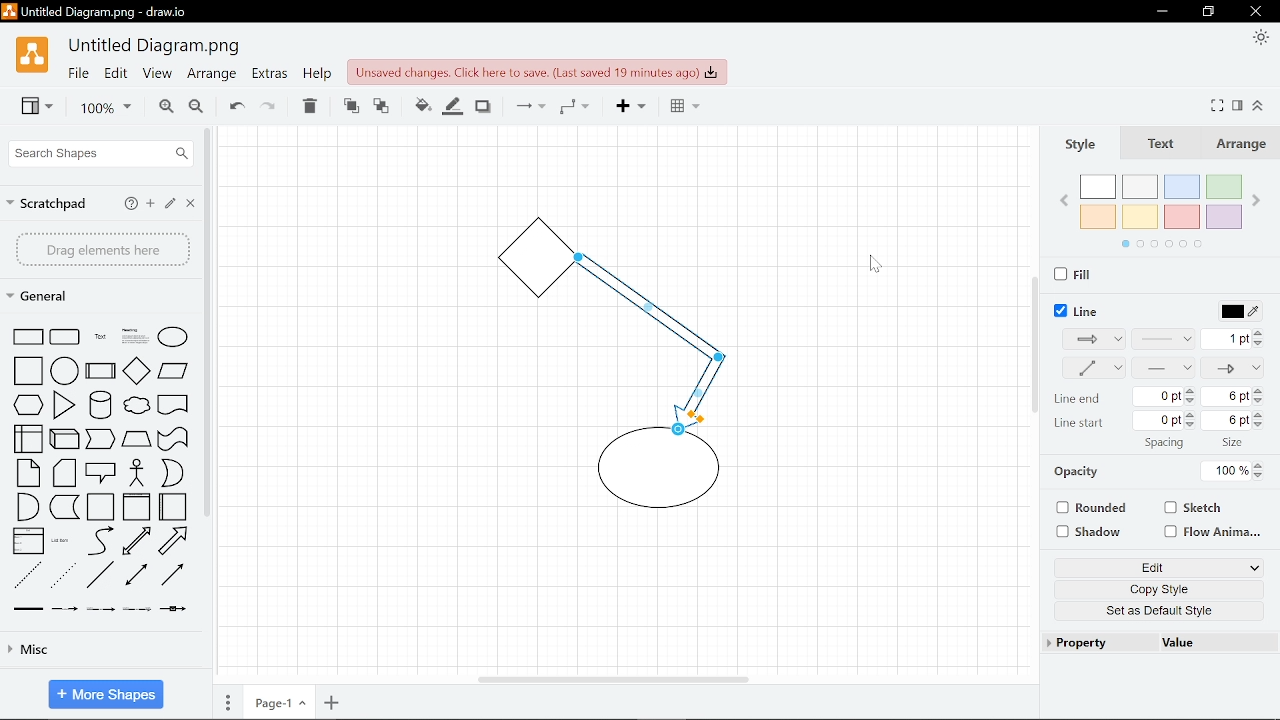 The width and height of the screenshot is (1280, 720). Describe the element at coordinates (101, 576) in the screenshot. I see `shape` at that location.